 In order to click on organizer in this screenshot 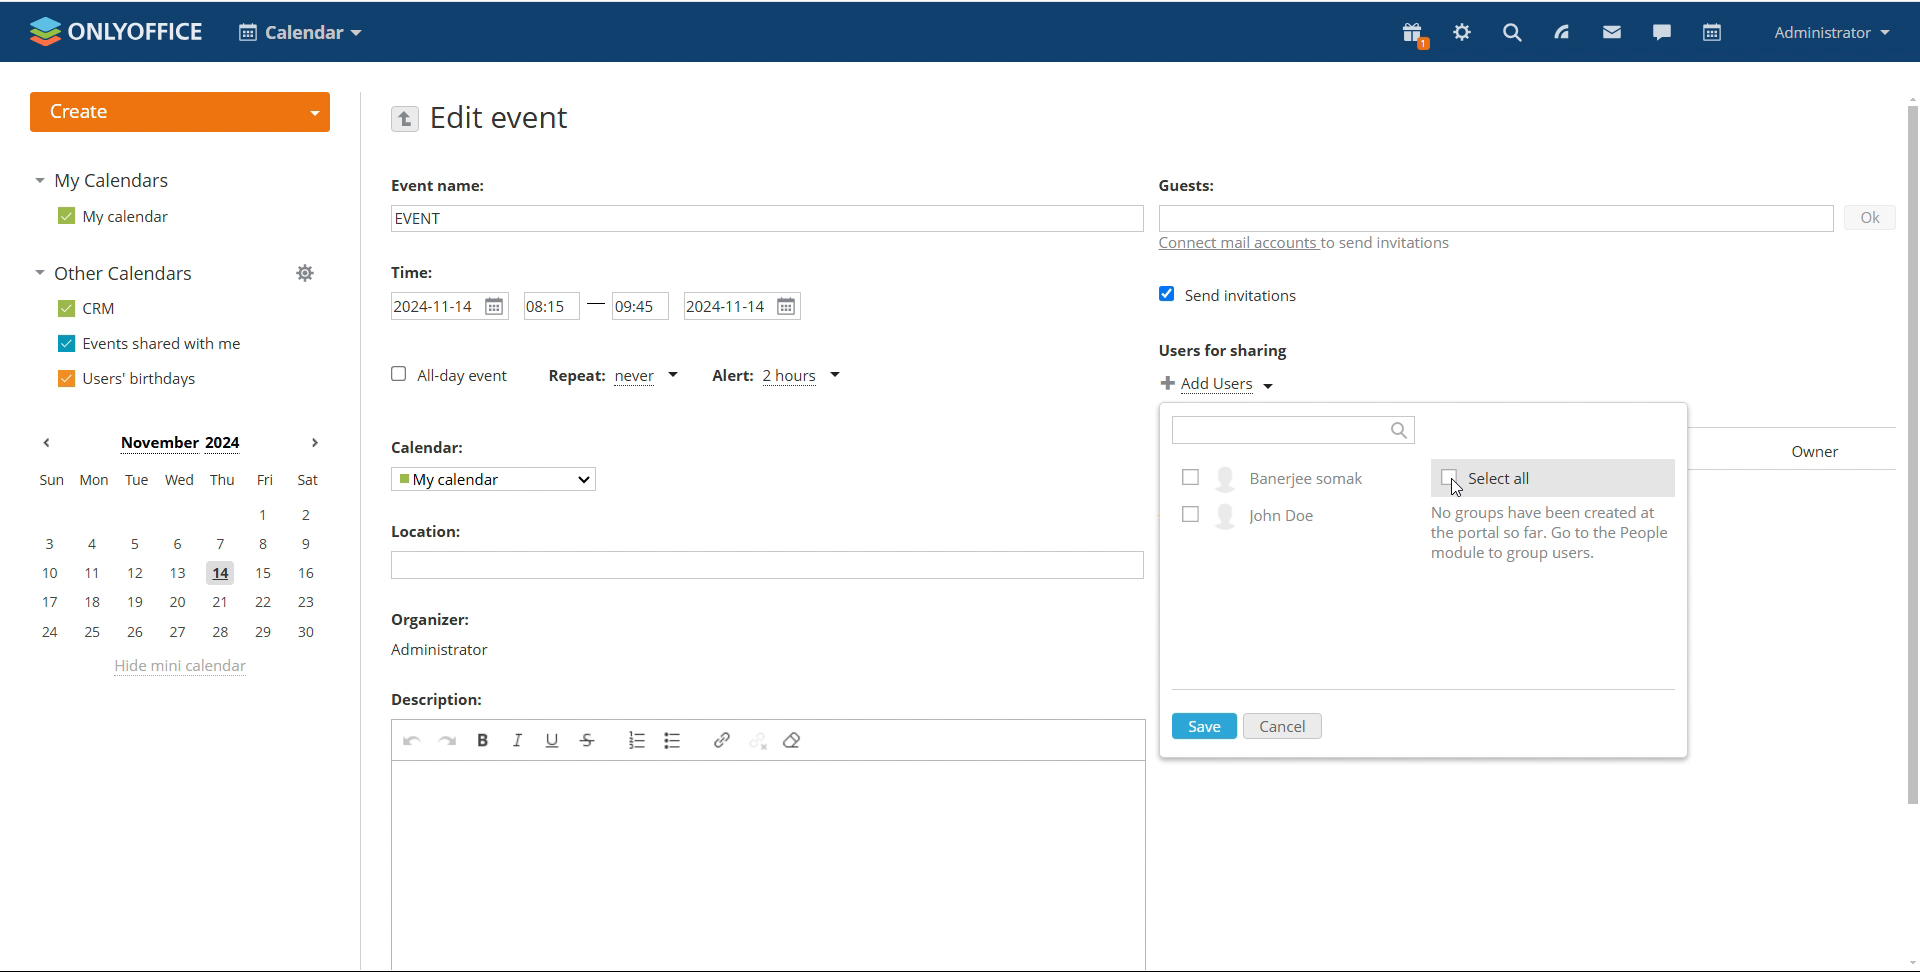, I will do `click(442, 651)`.